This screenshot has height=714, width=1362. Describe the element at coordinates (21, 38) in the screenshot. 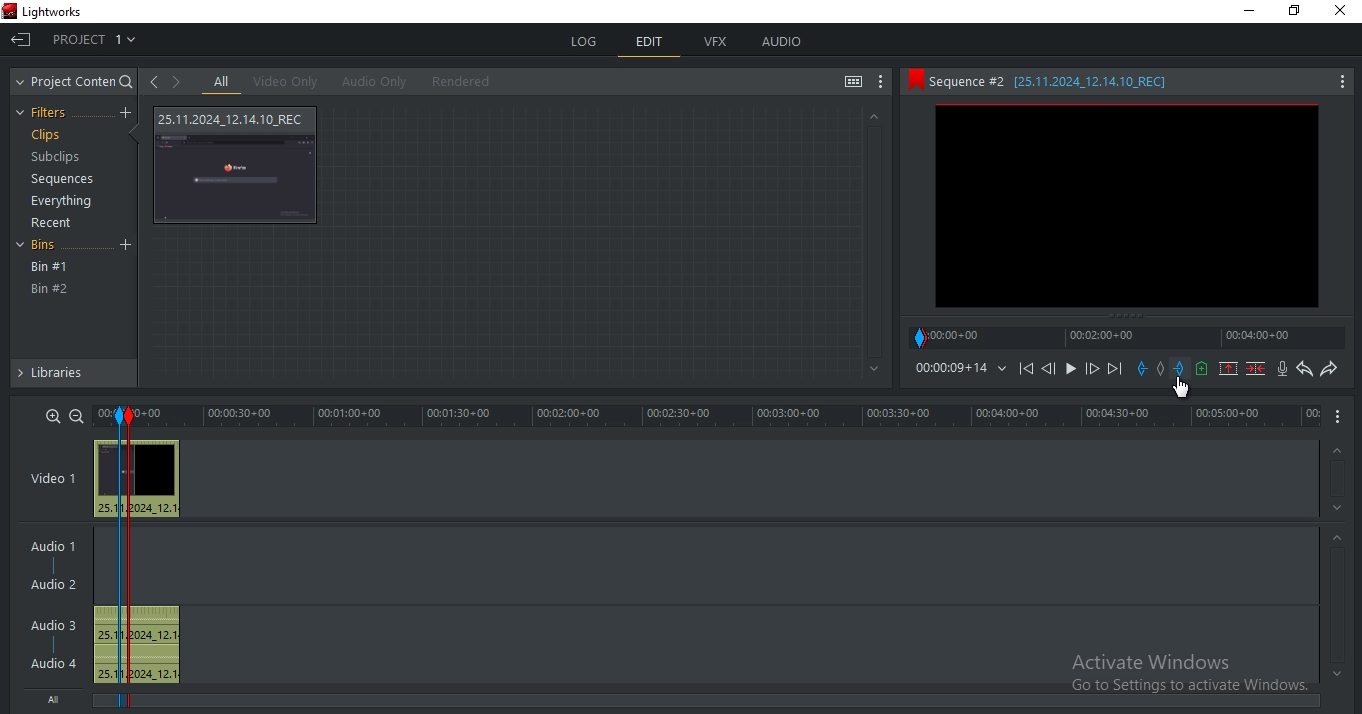

I see `Exit` at that location.